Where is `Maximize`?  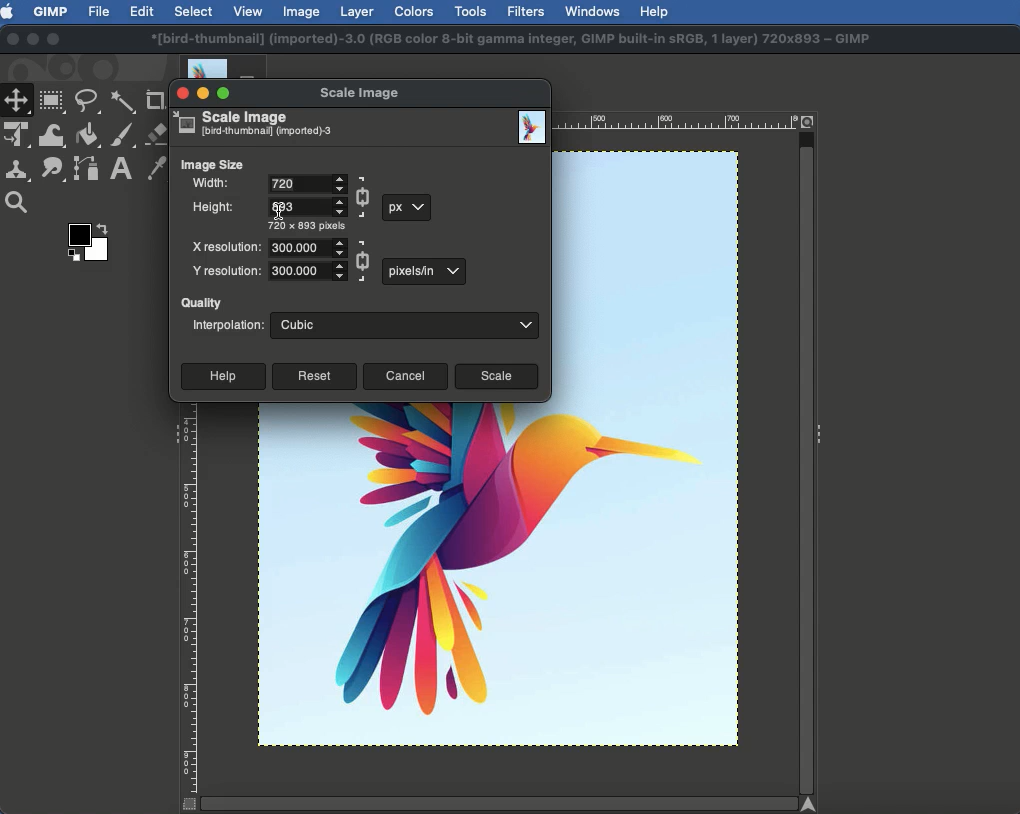 Maximize is located at coordinates (54, 40).